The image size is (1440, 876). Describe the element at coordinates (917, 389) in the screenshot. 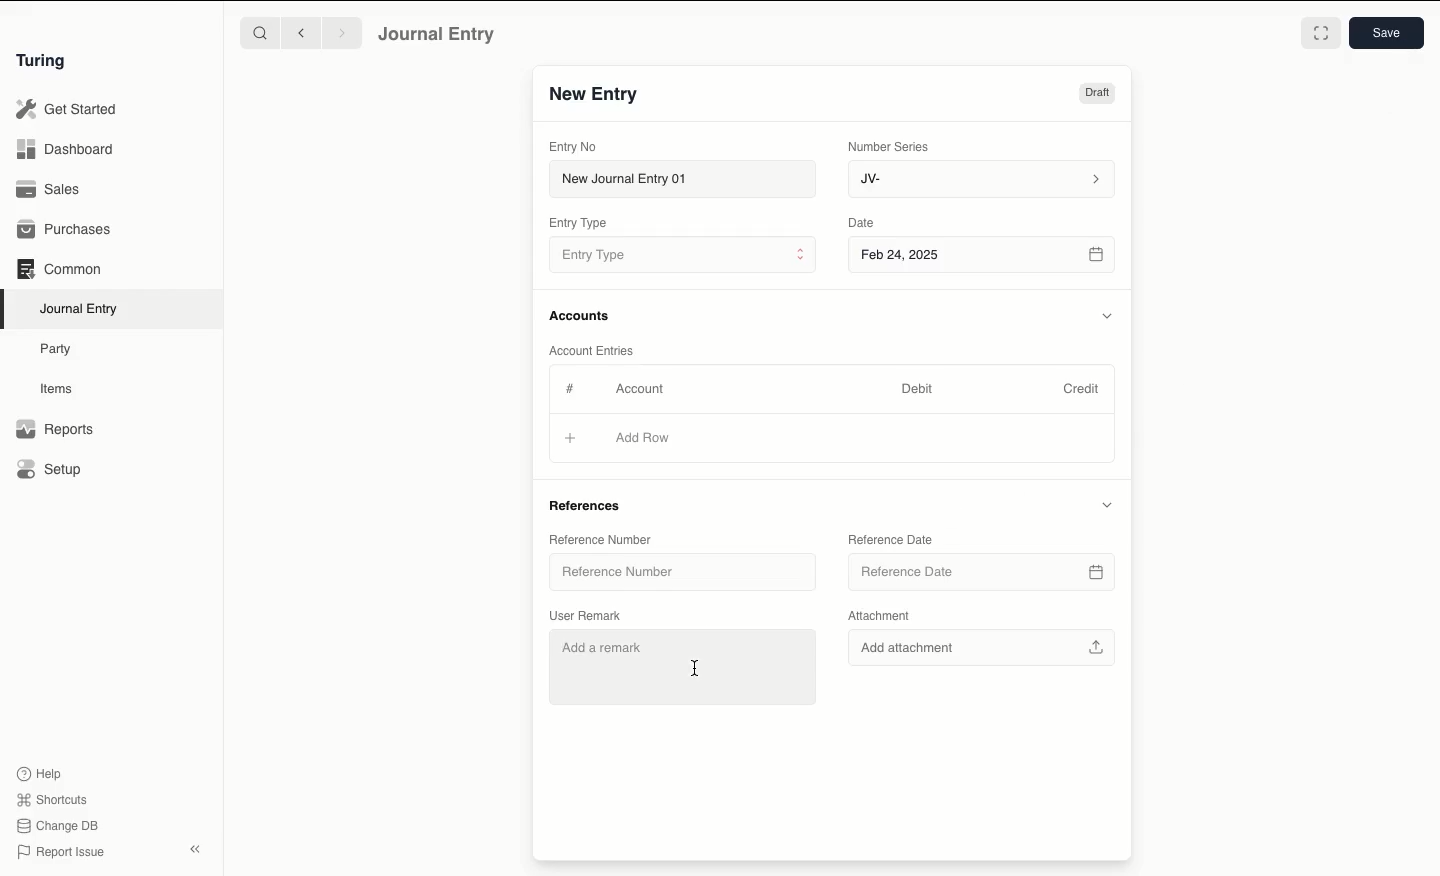

I see `Debit` at that location.